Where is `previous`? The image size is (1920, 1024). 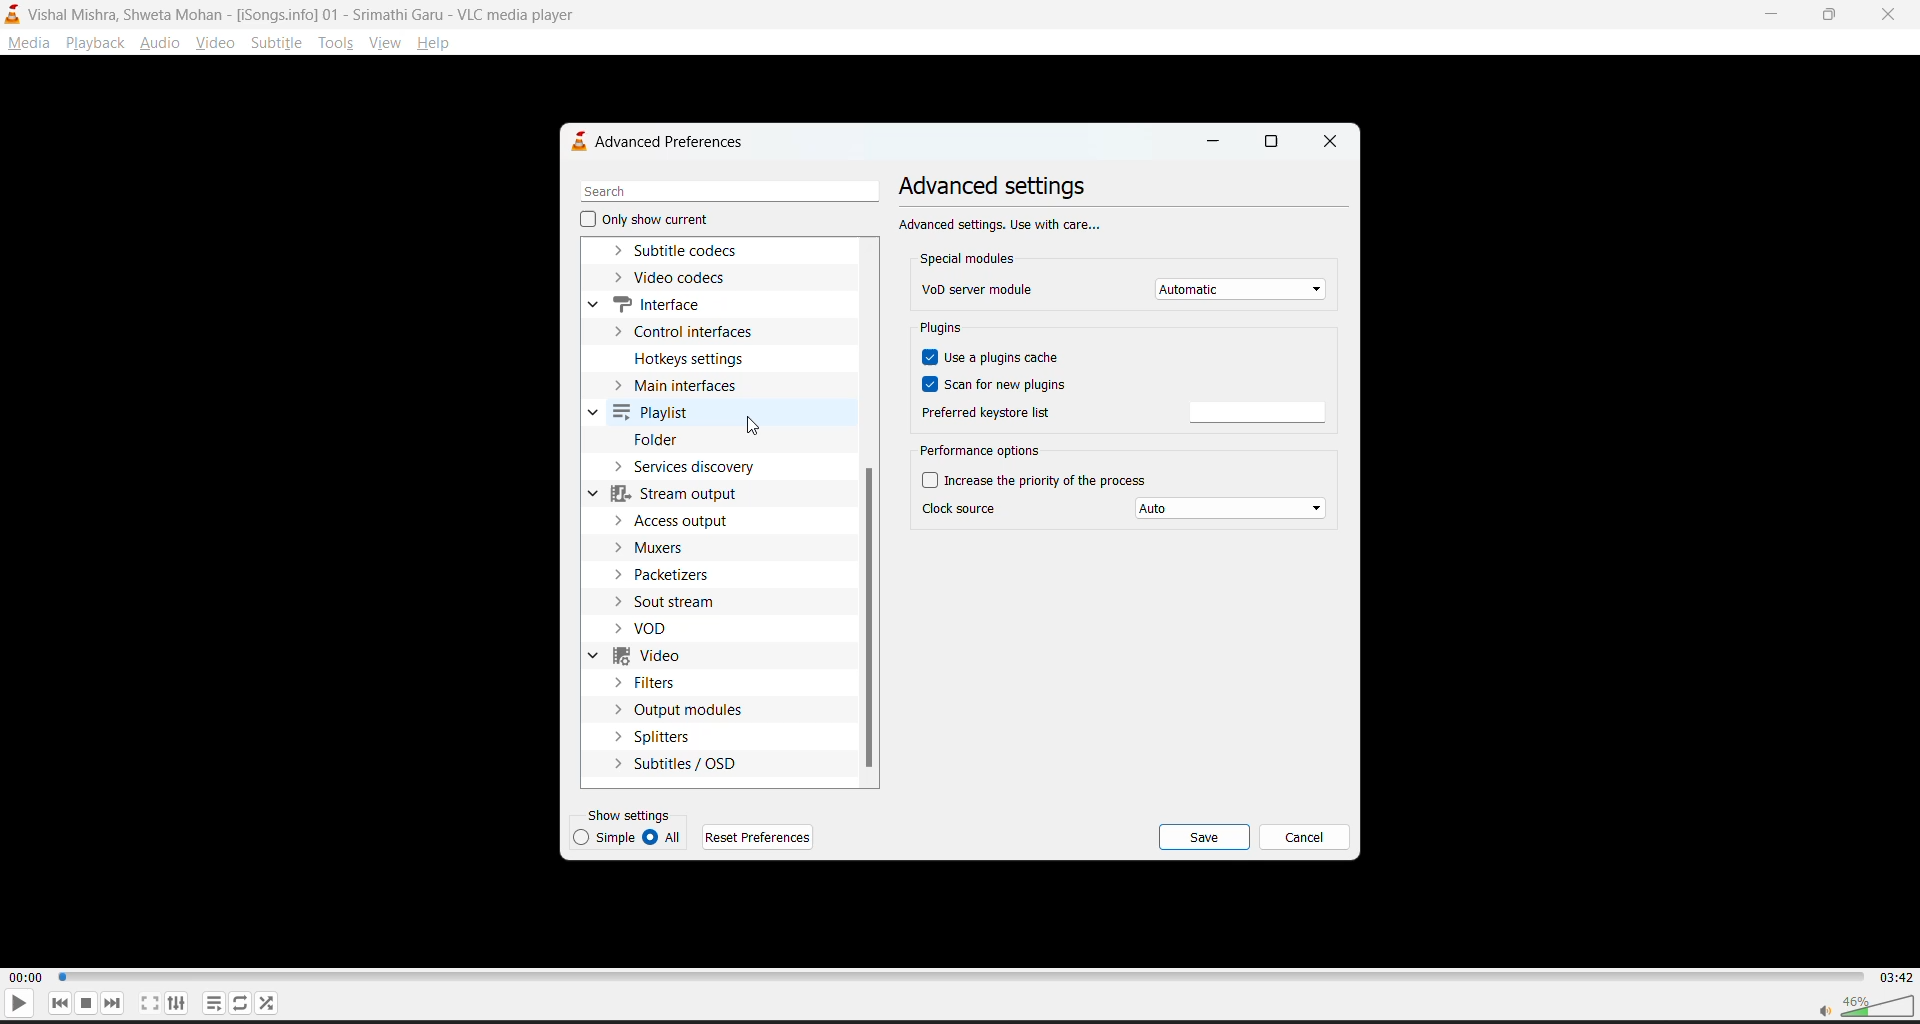 previous is located at coordinates (61, 1003).